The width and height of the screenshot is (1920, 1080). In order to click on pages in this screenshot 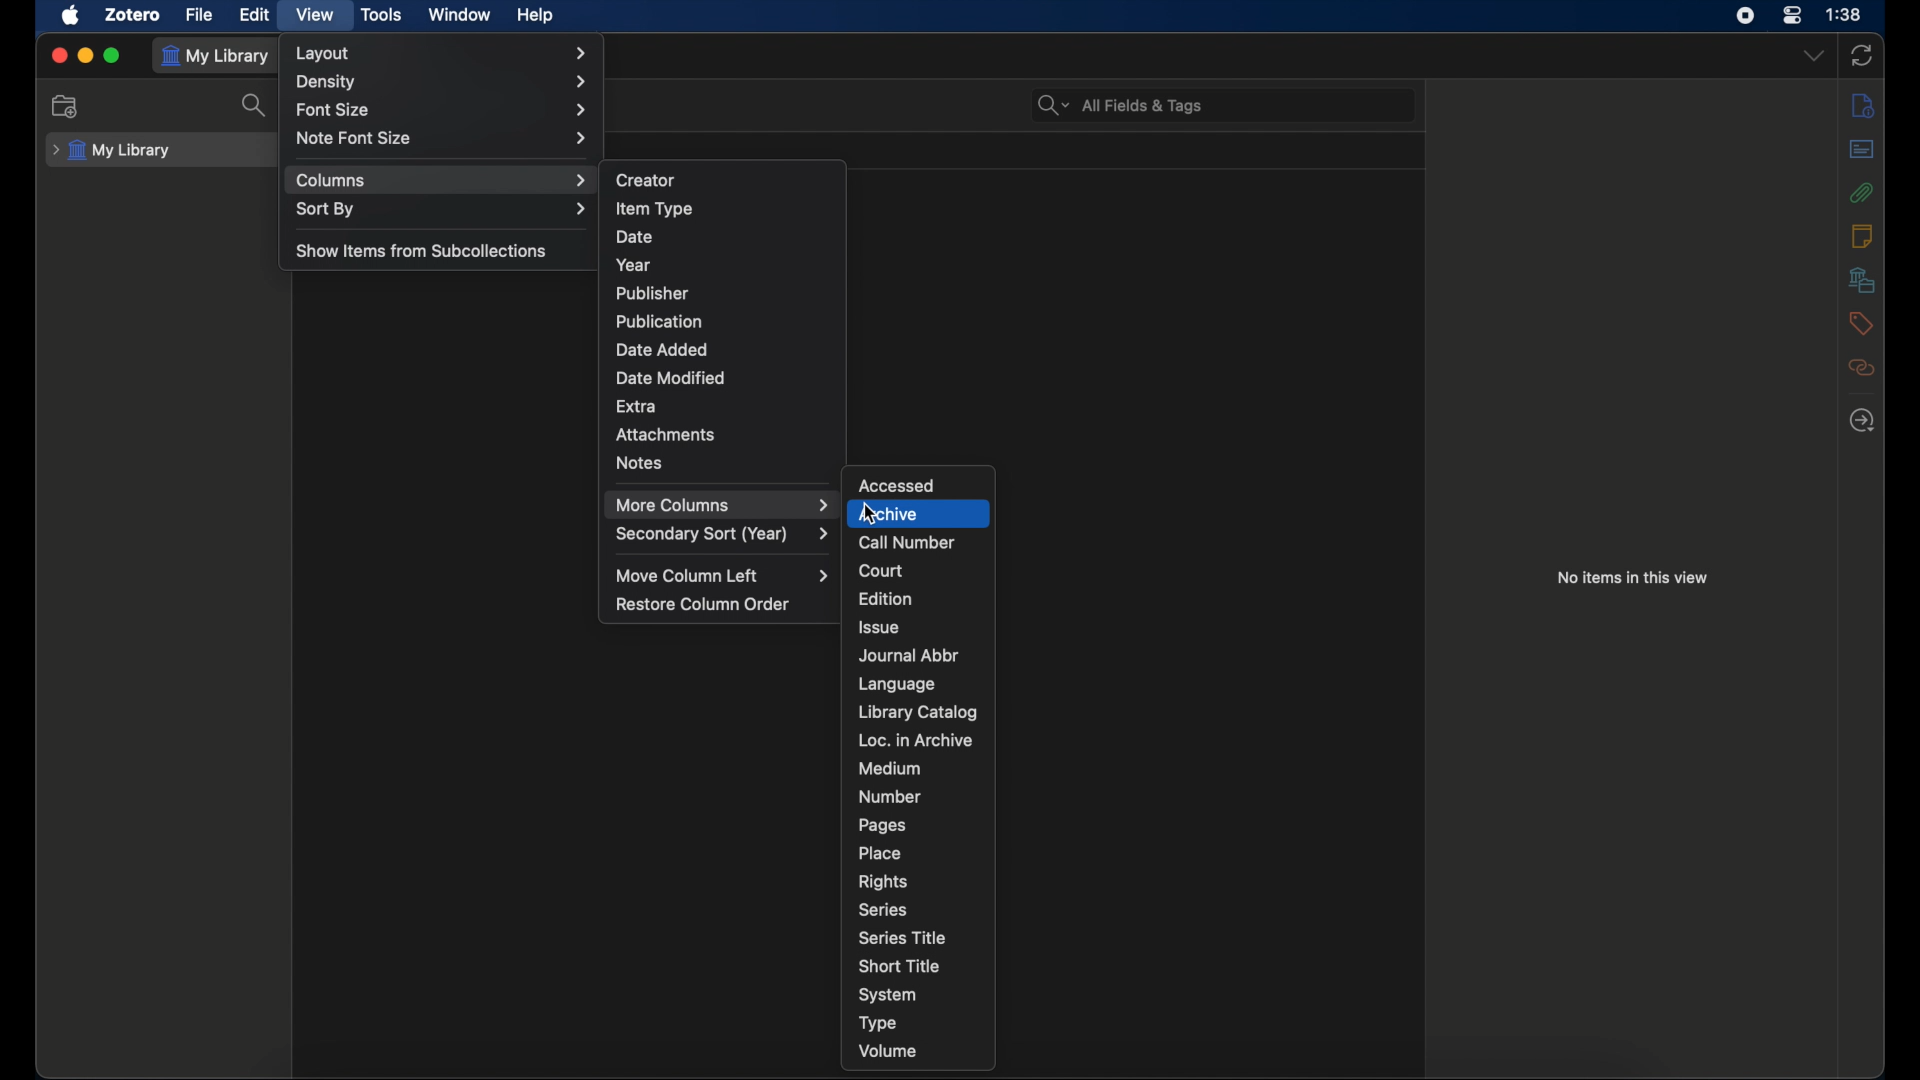, I will do `click(881, 825)`.